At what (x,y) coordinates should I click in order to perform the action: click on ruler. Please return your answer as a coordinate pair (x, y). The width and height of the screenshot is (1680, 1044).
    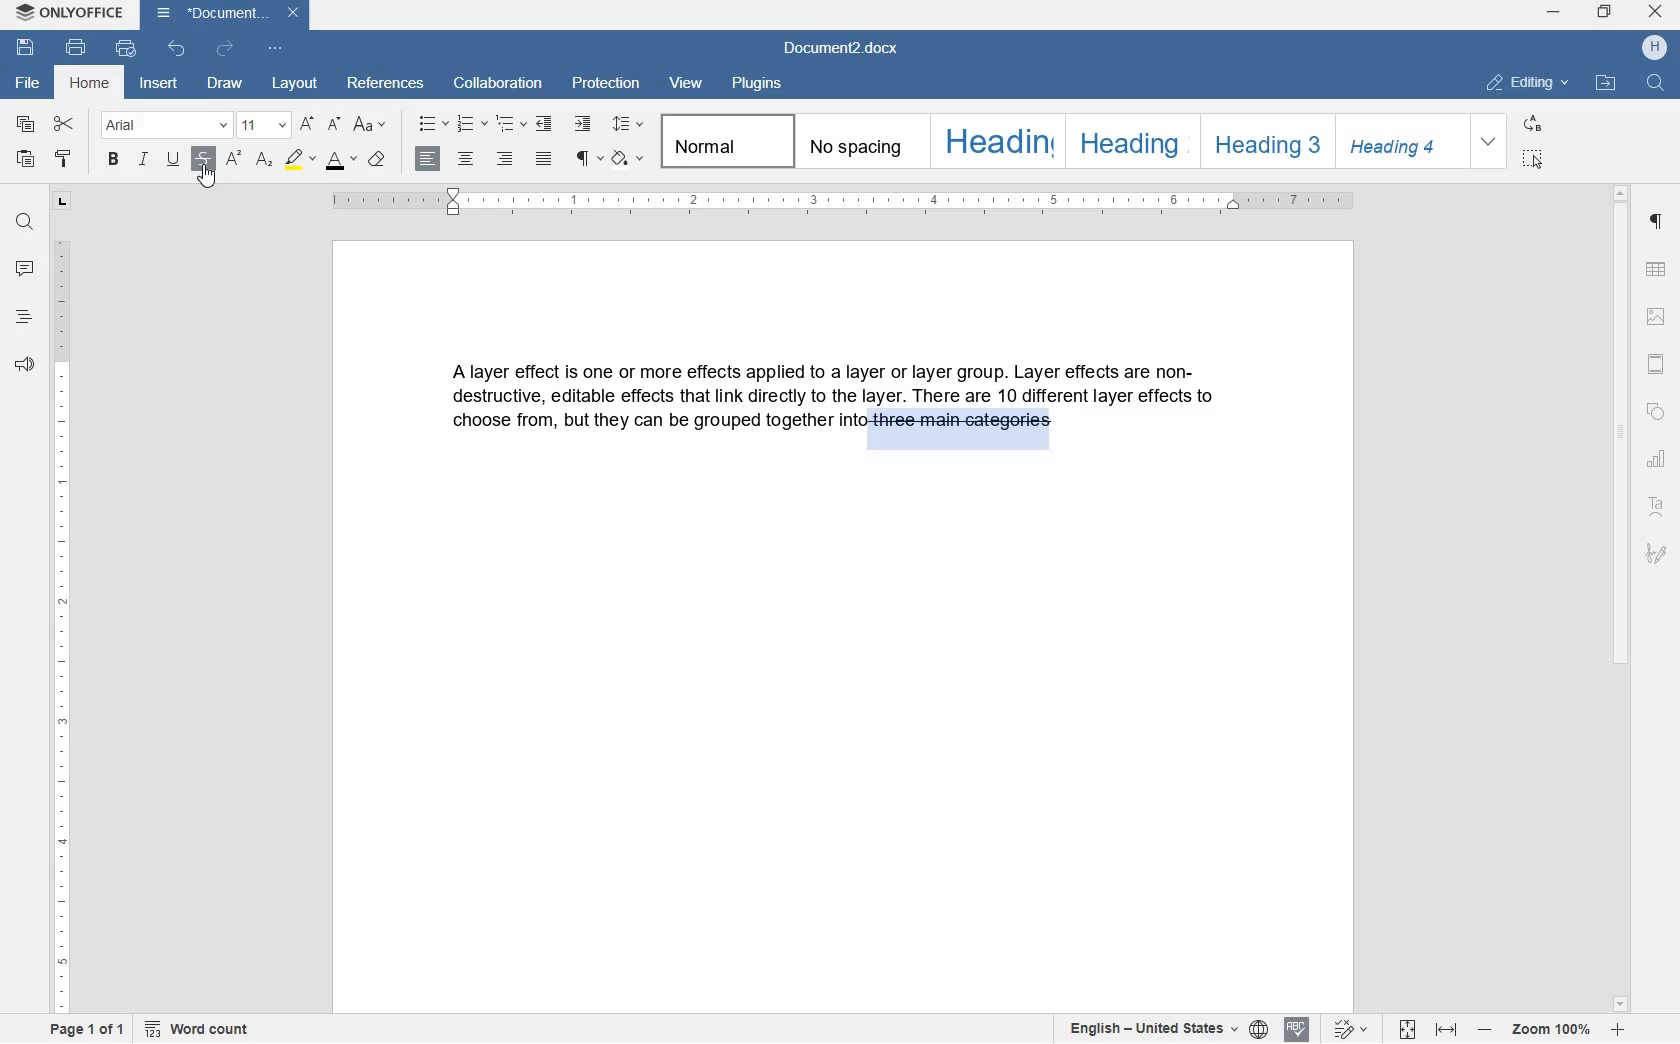
    Looking at the image, I should click on (850, 204).